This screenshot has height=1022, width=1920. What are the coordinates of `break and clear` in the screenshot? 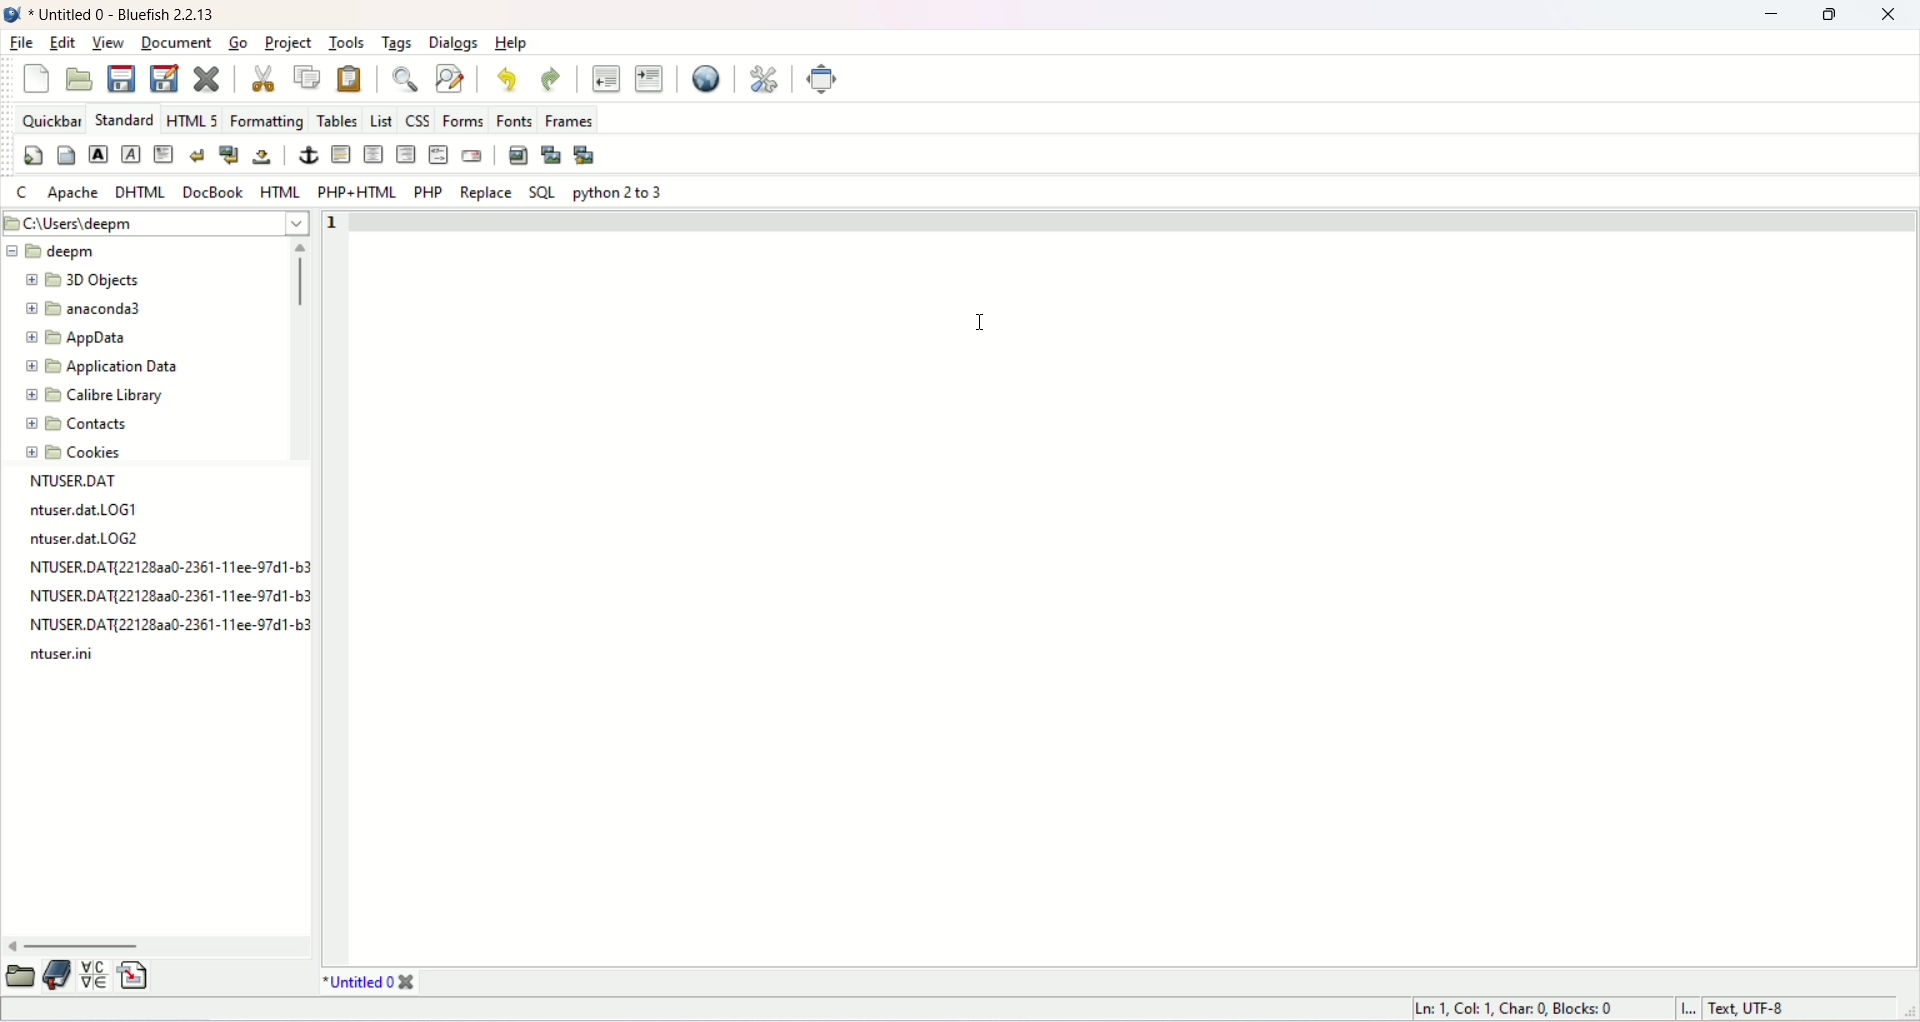 It's located at (229, 158).